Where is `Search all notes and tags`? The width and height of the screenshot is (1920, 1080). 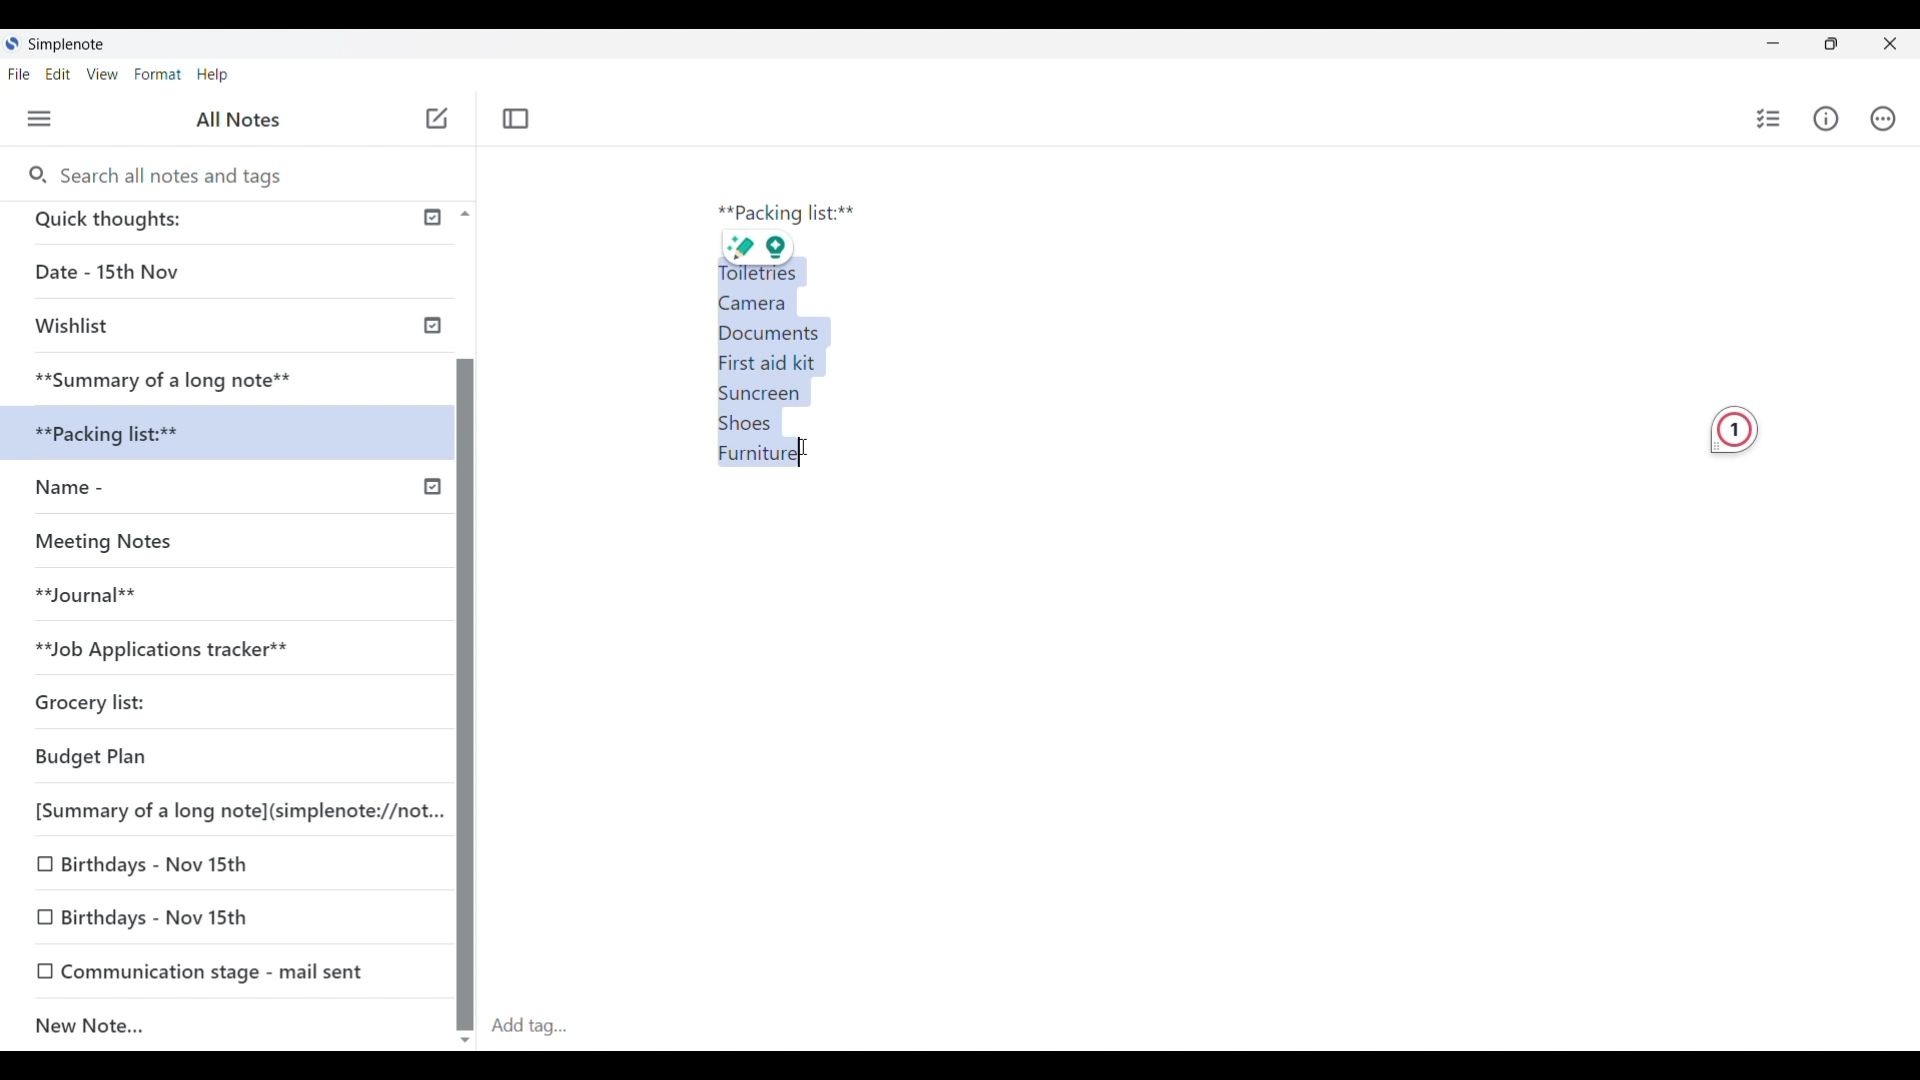 Search all notes and tags is located at coordinates (177, 176).